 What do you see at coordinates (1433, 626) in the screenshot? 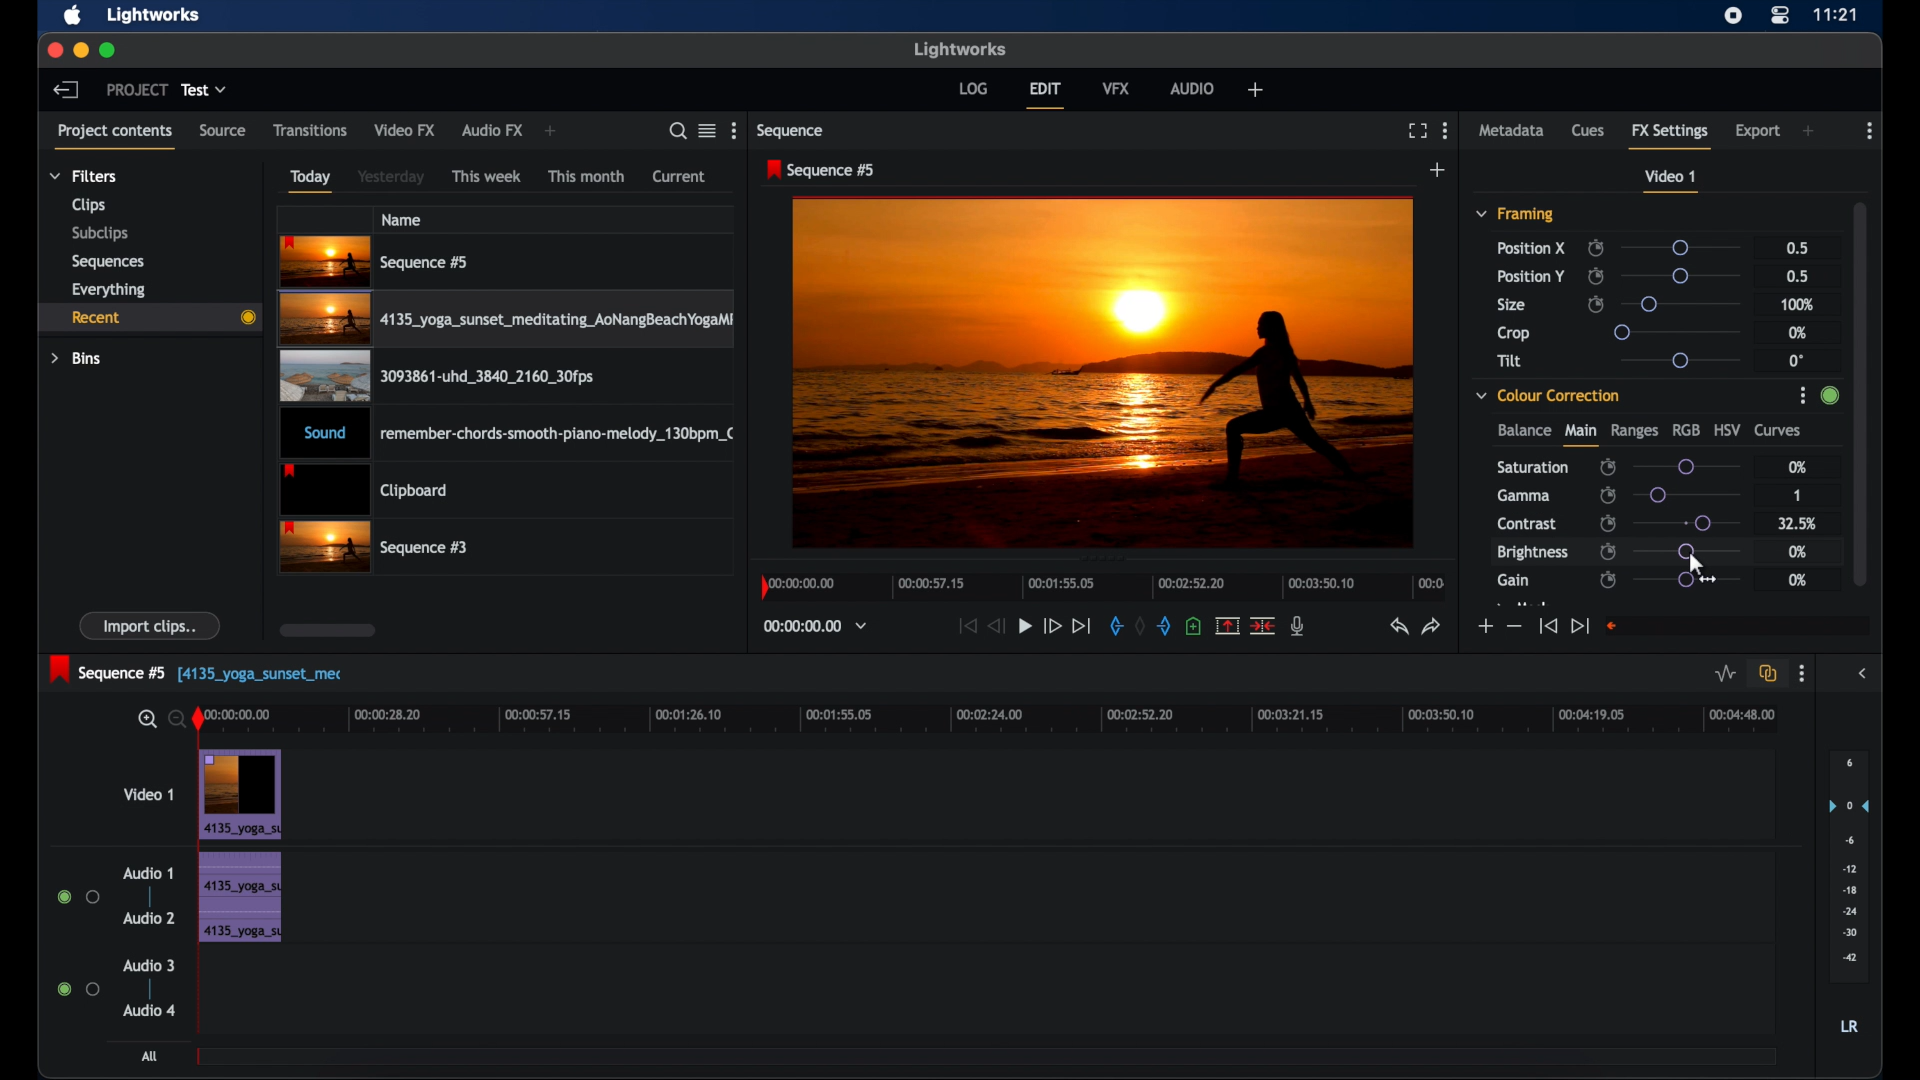
I see `redo` at bounding box center [1433, 626].